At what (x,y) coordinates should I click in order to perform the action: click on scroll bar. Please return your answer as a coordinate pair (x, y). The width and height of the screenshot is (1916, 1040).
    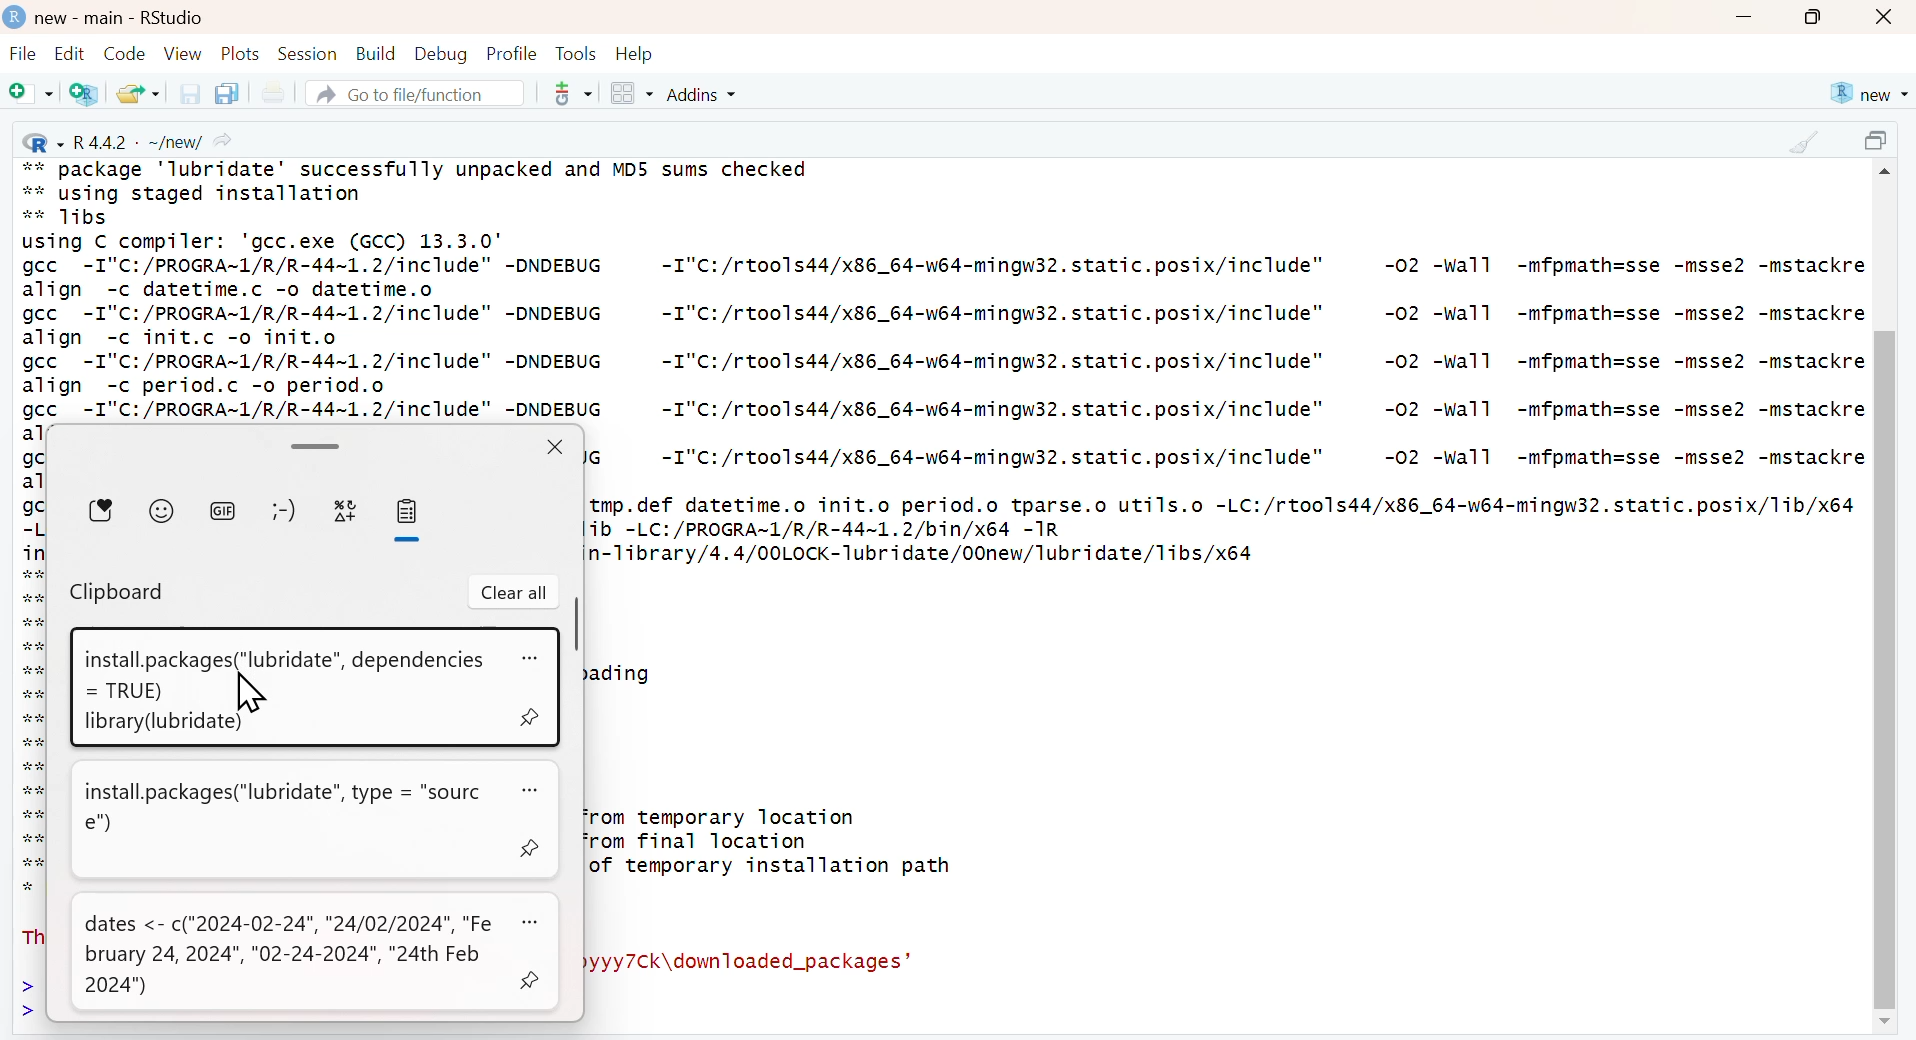
    Looking at the image, I should click on (574, 625).